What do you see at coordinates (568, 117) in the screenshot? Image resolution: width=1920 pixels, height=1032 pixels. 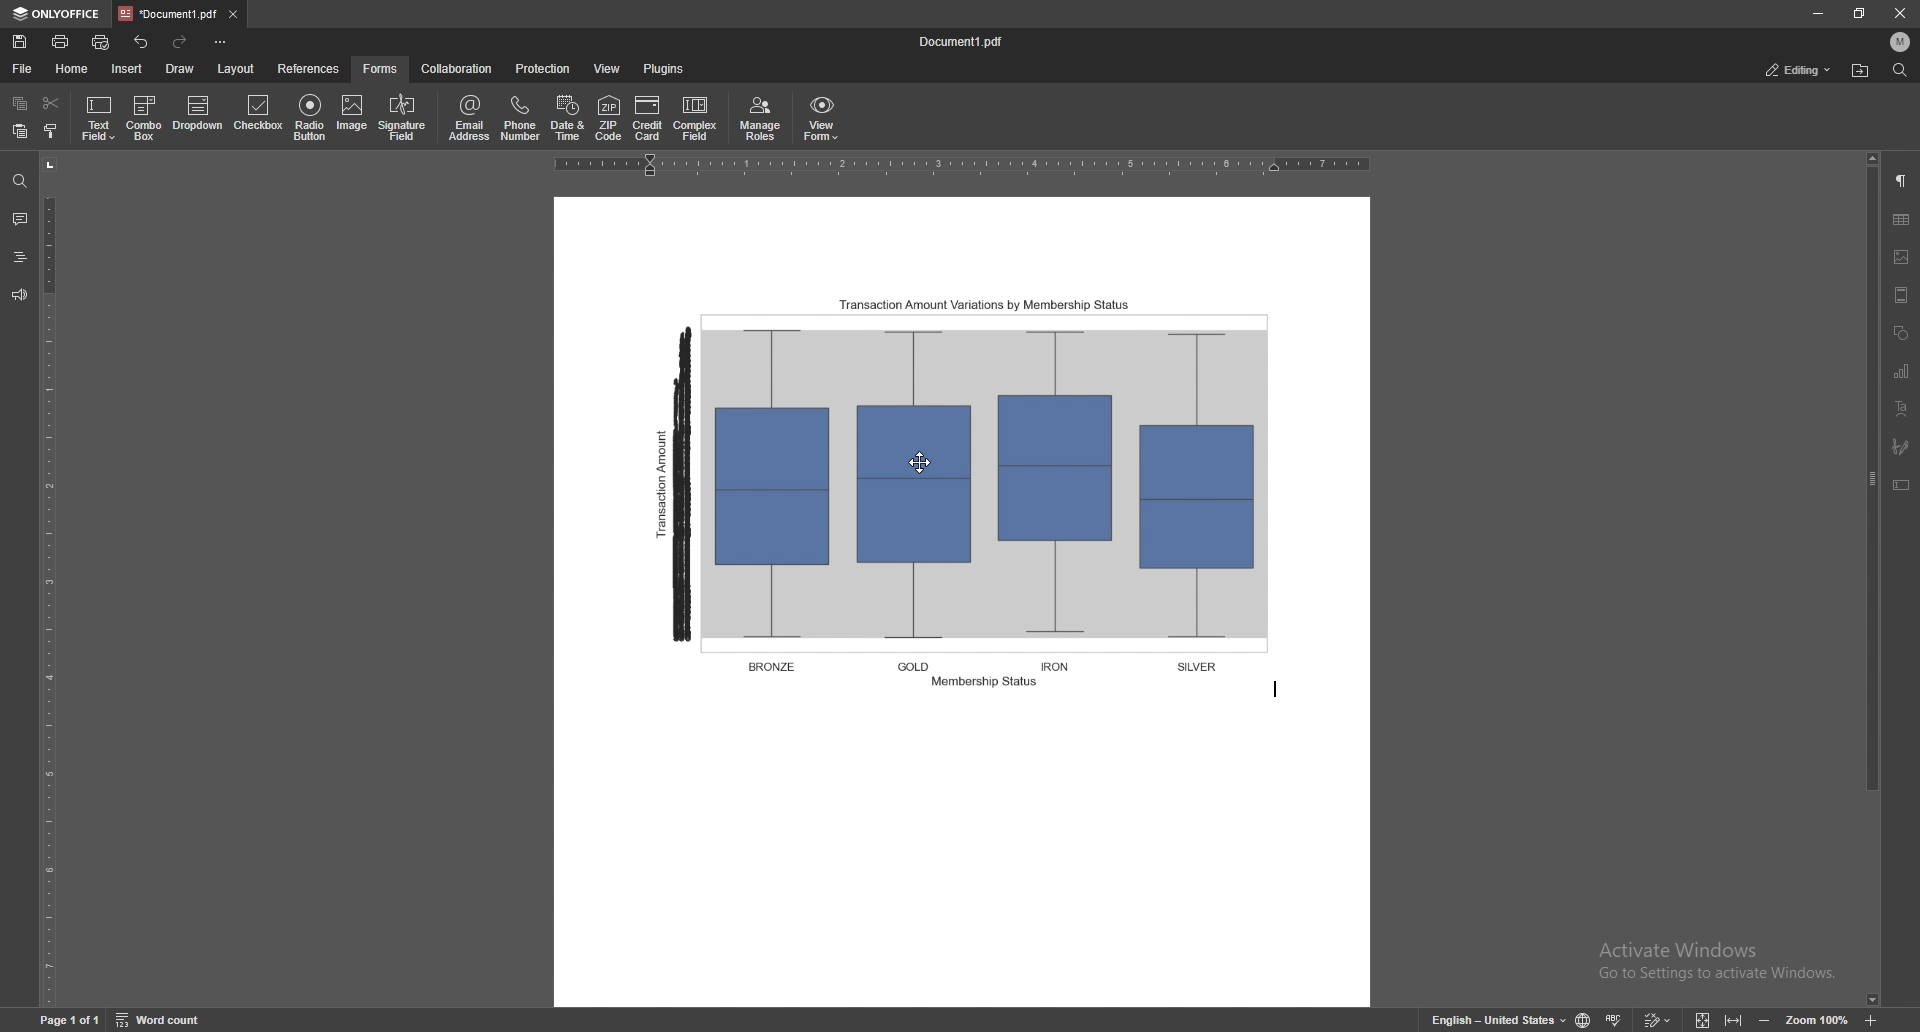 I see `date and time` at bounding box center [568, 117].